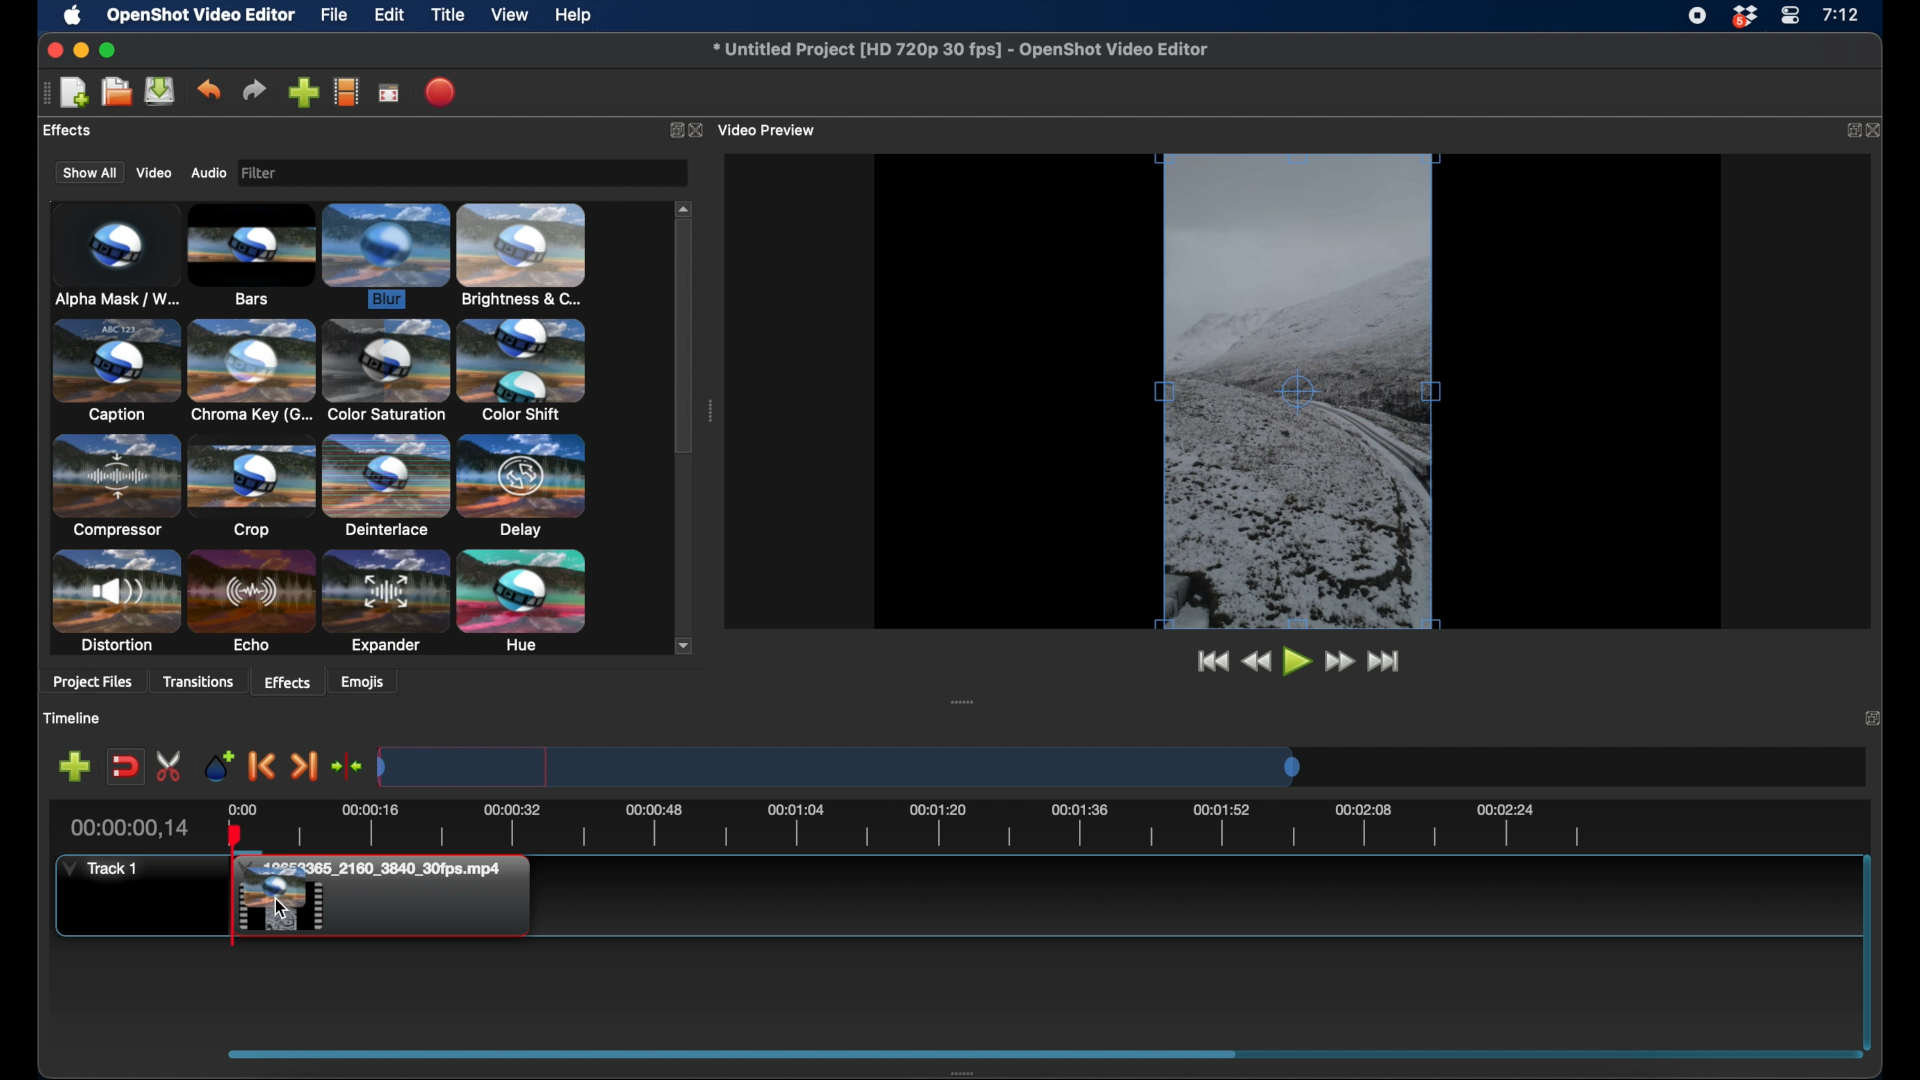  I want to click on timeline, so click(932, 829).